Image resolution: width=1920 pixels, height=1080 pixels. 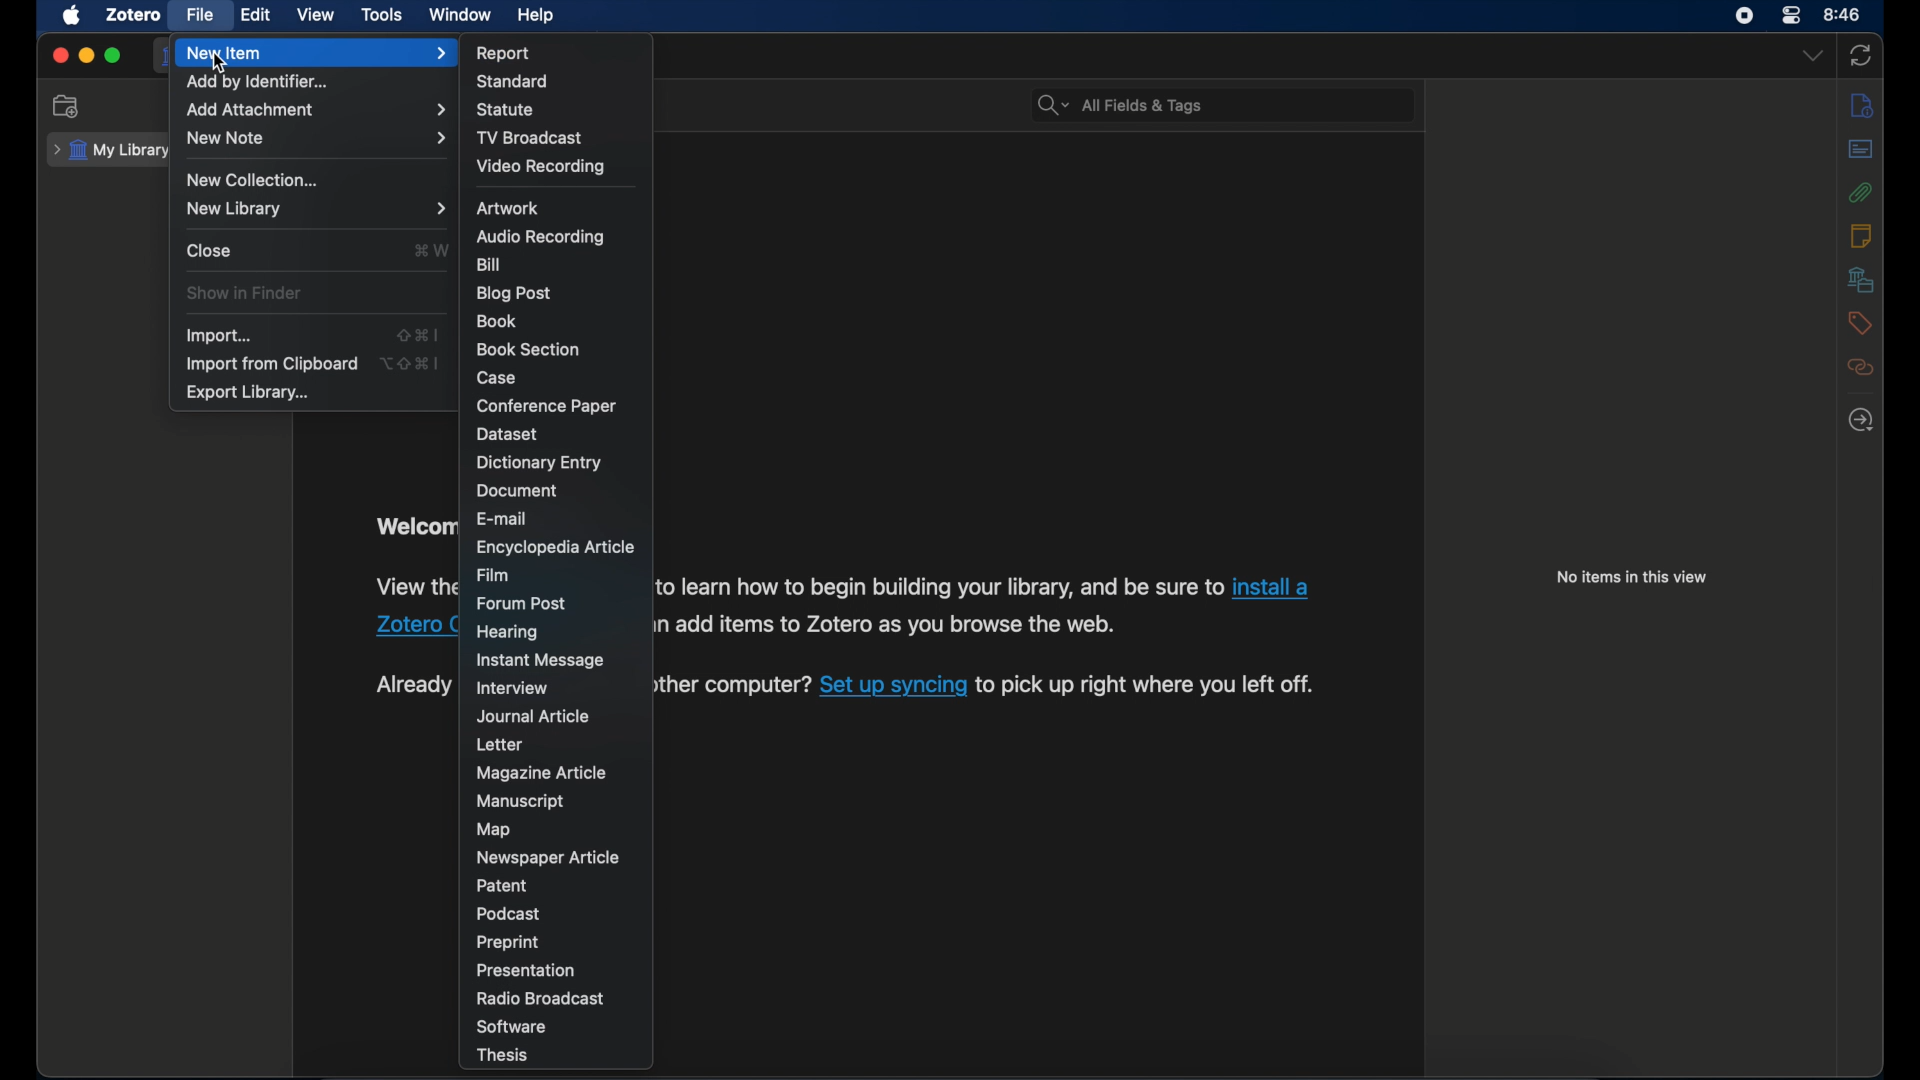 What do you see at coordinates (263, 83) in the screenshot?
I see `add by identifier` at bounding box center [263, 83].